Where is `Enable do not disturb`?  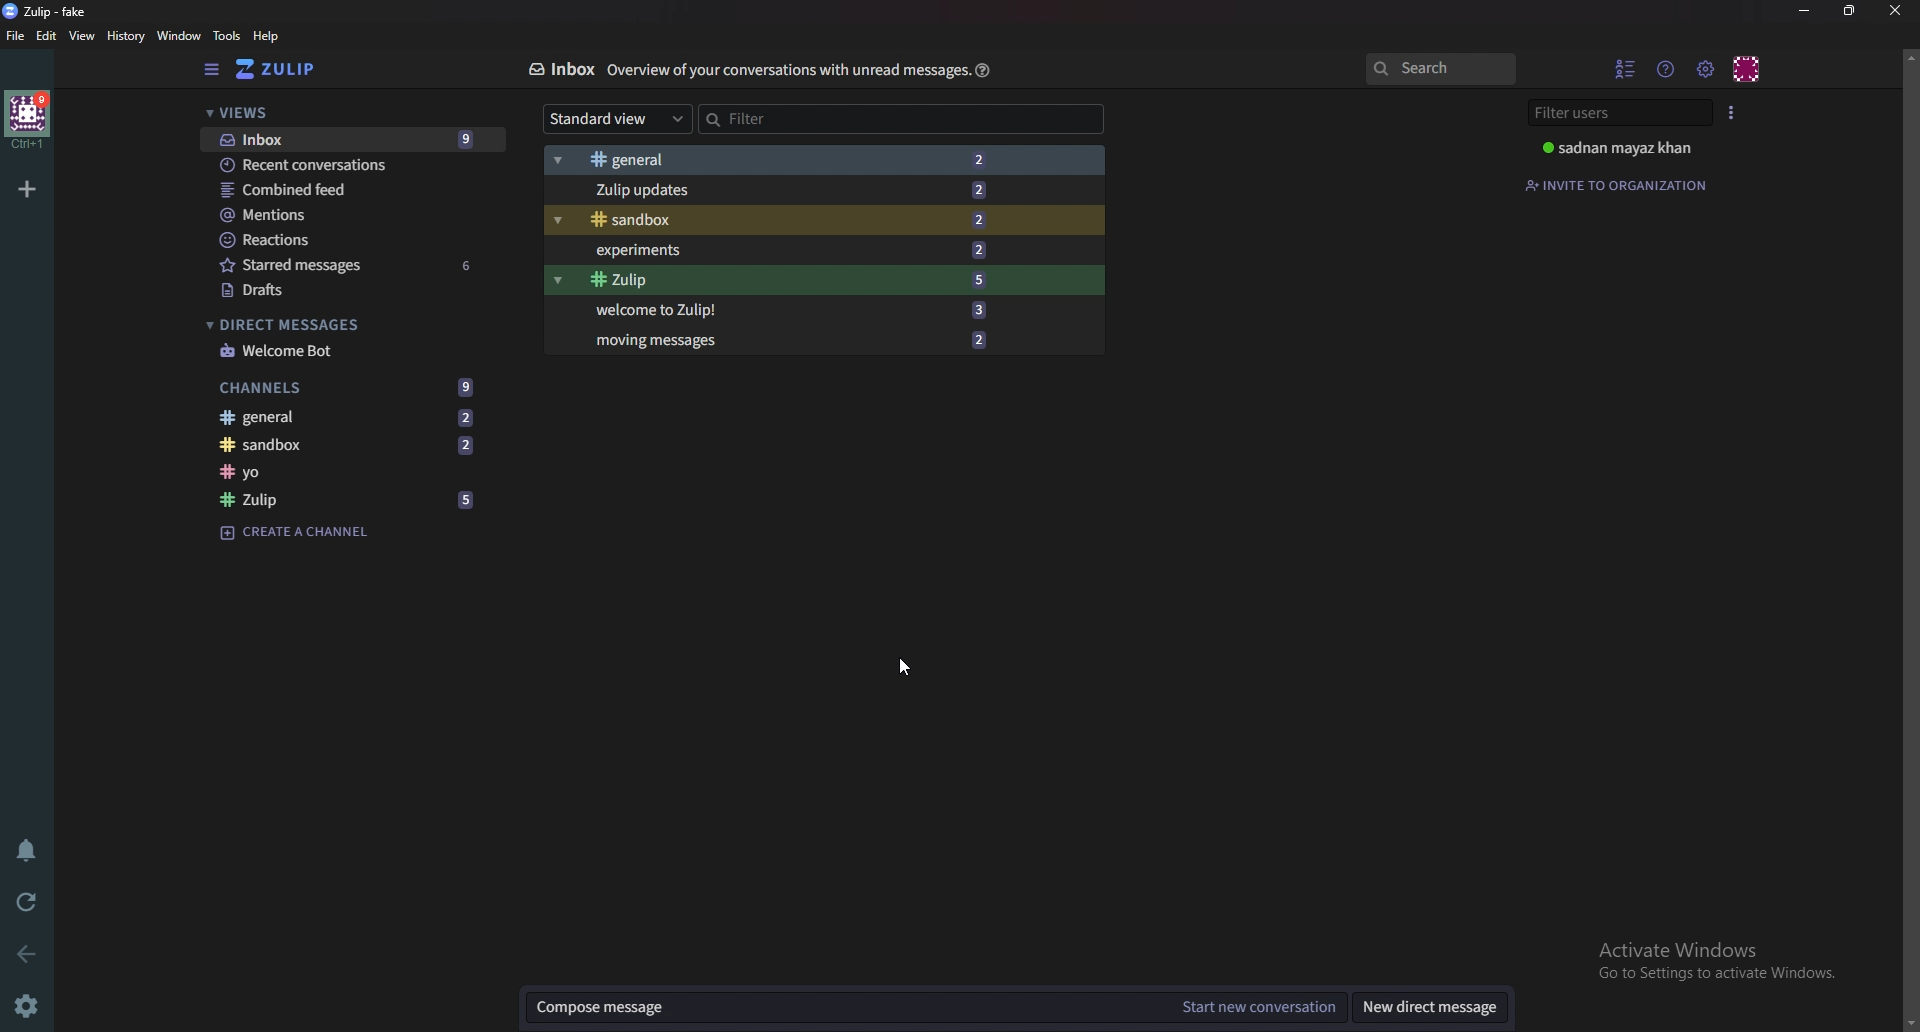
Enable do not disturb is located at coordinates (25, 852).